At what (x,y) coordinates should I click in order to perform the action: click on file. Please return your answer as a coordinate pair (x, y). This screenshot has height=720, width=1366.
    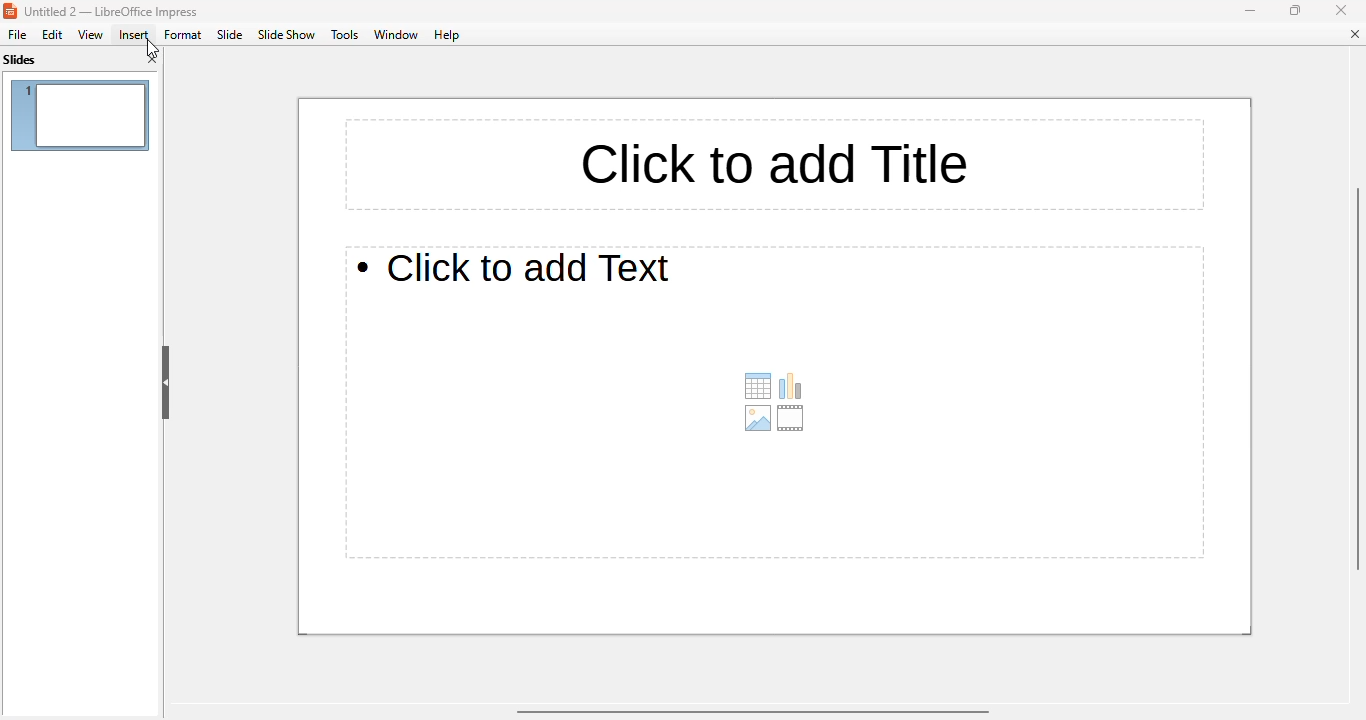
    Looking at the image, I should click on (15, 35).